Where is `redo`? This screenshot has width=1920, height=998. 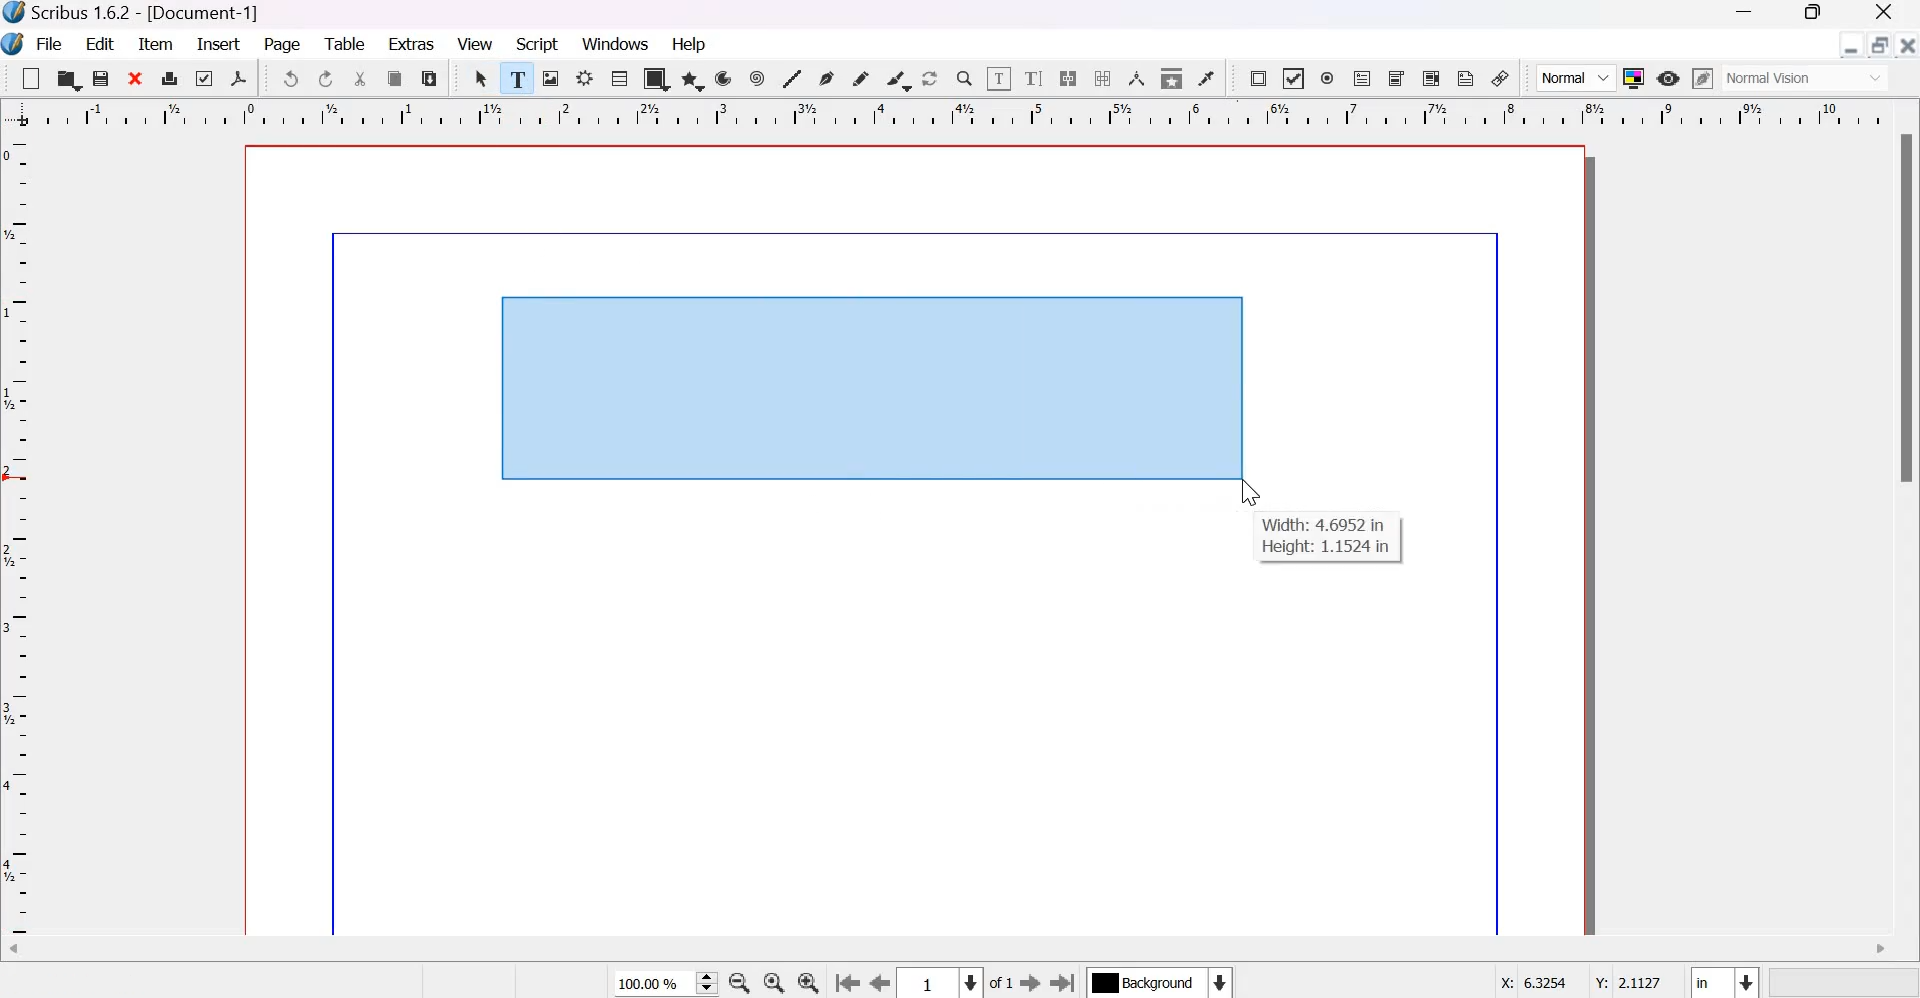
redo is located at coordinates (327, 79).